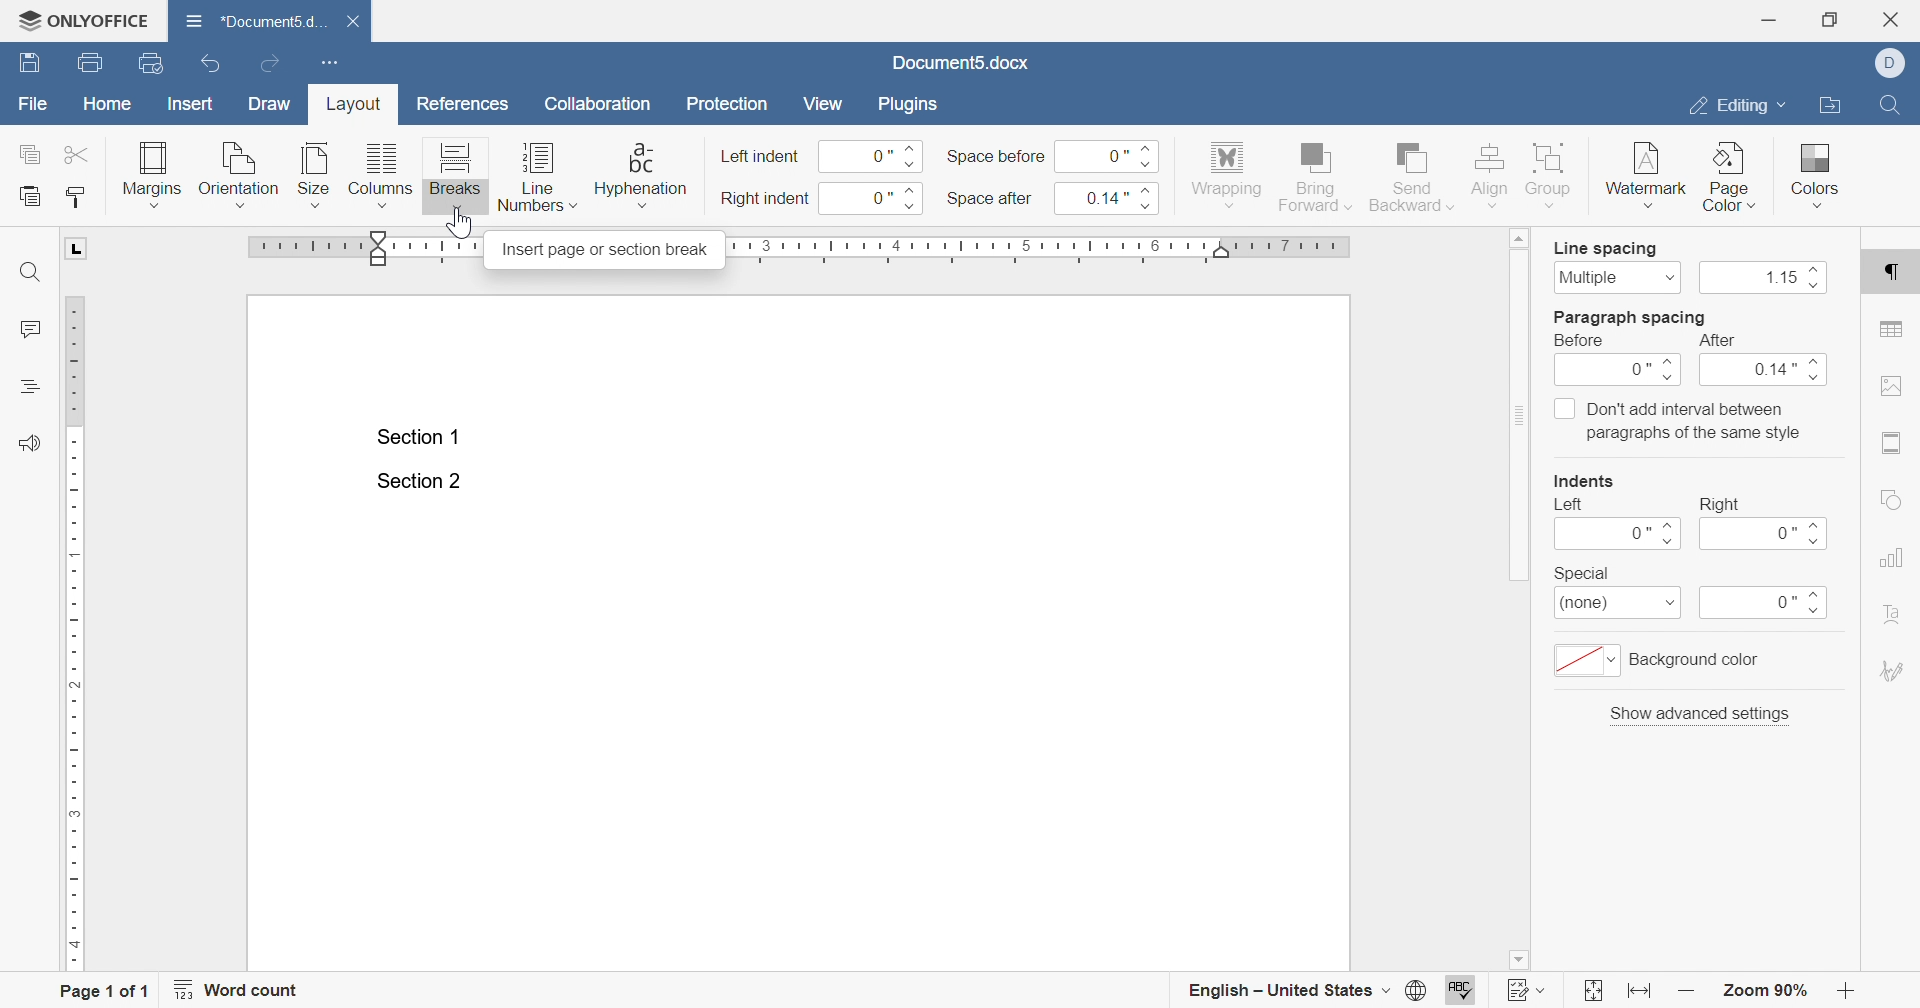 Image resolution: width=1920 pixels, height=1008 pixels. I want to click on paragraph settings, so click(1893, 276).